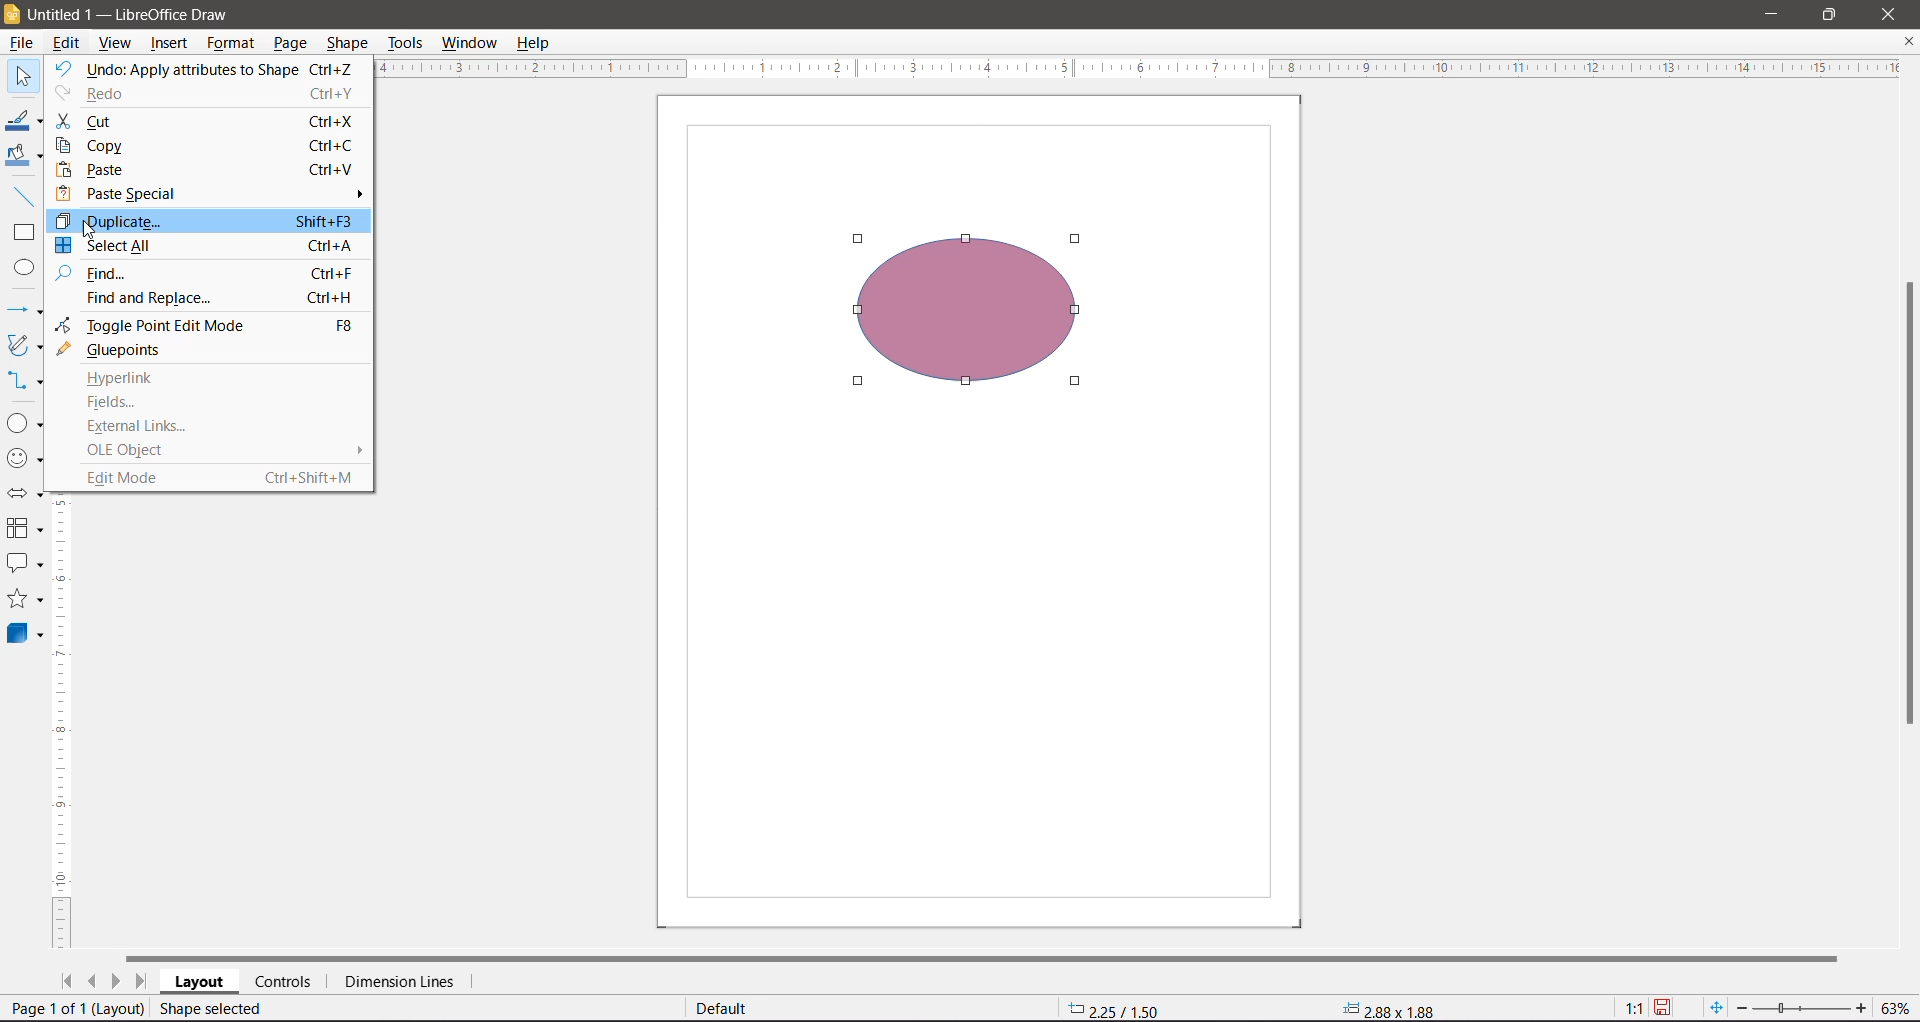 The height and width of the screenshot is (1022, 1920). Describe the element at coordinates (203, 247) in the screenshot. I see `Select All` at that location.